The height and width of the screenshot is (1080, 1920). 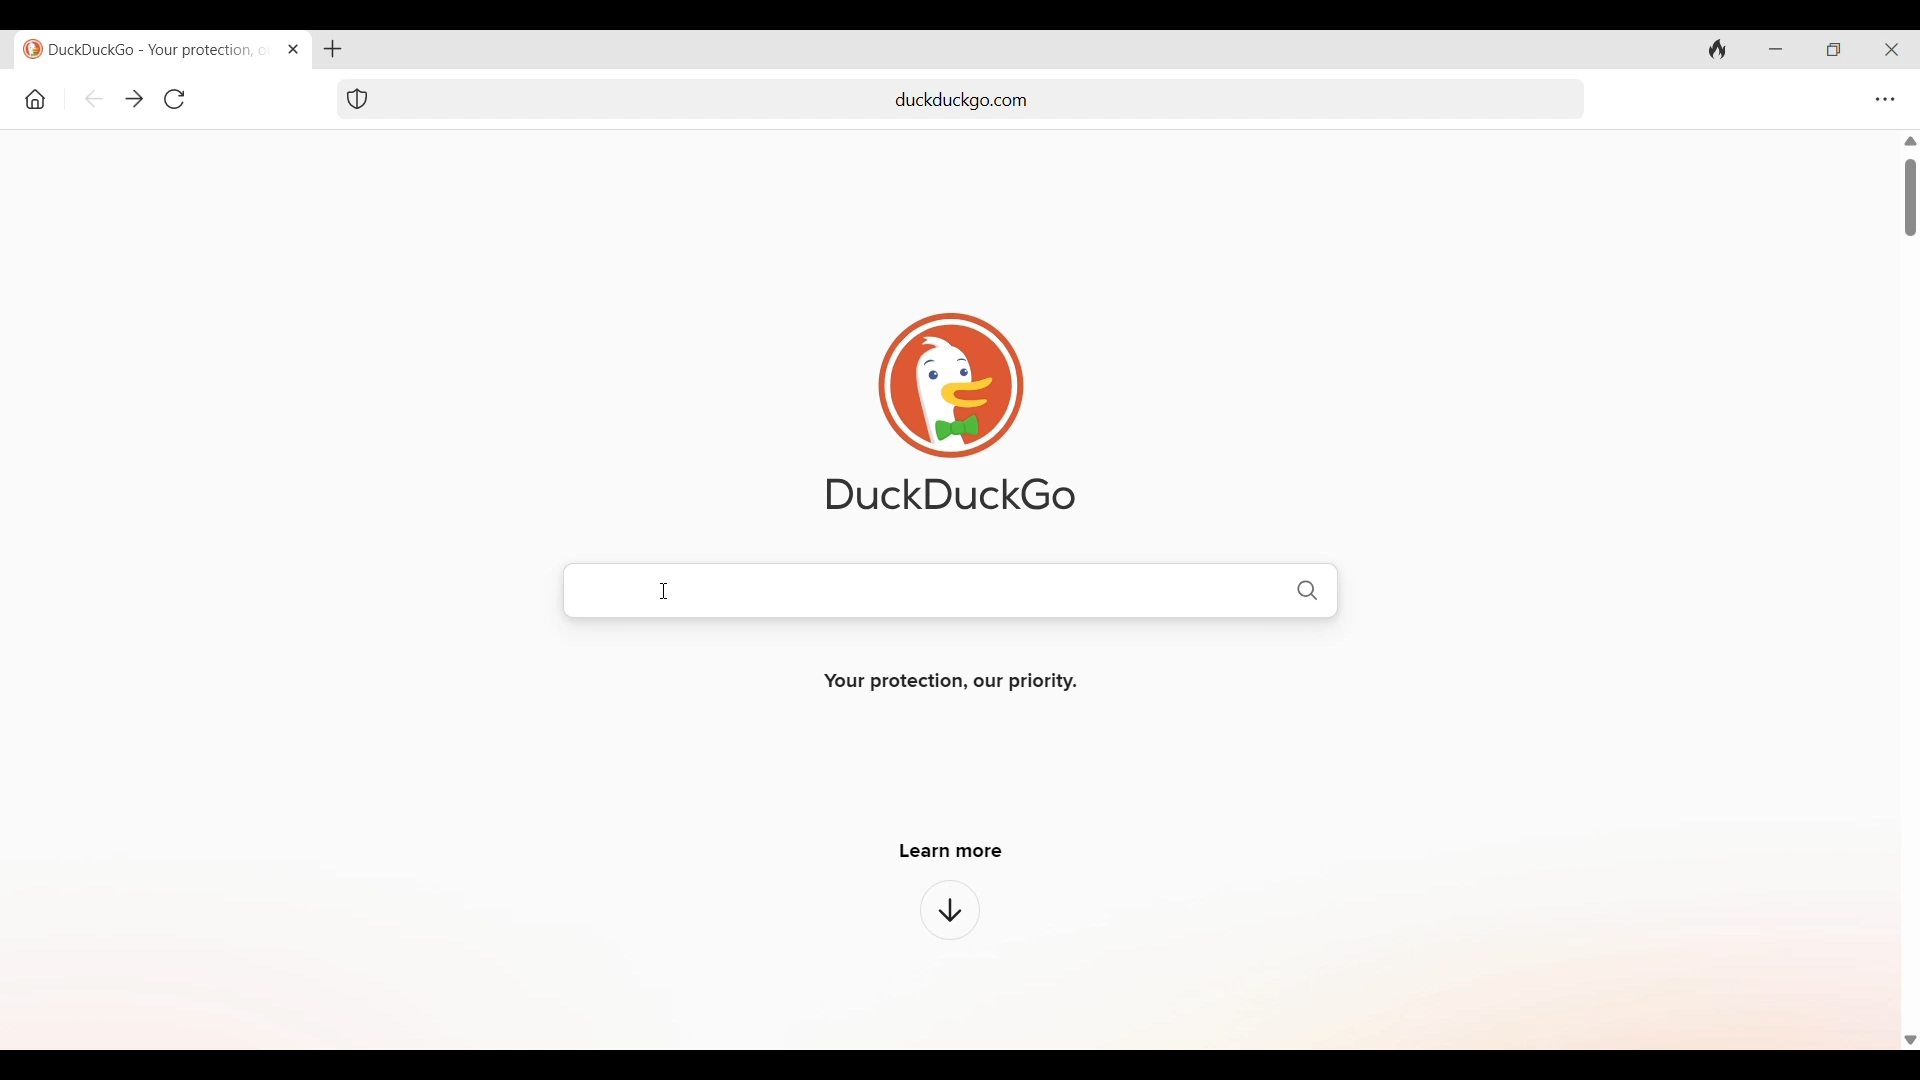 I want to click on duckduckgo - your protection, our priority., so click(x=133, y=50).